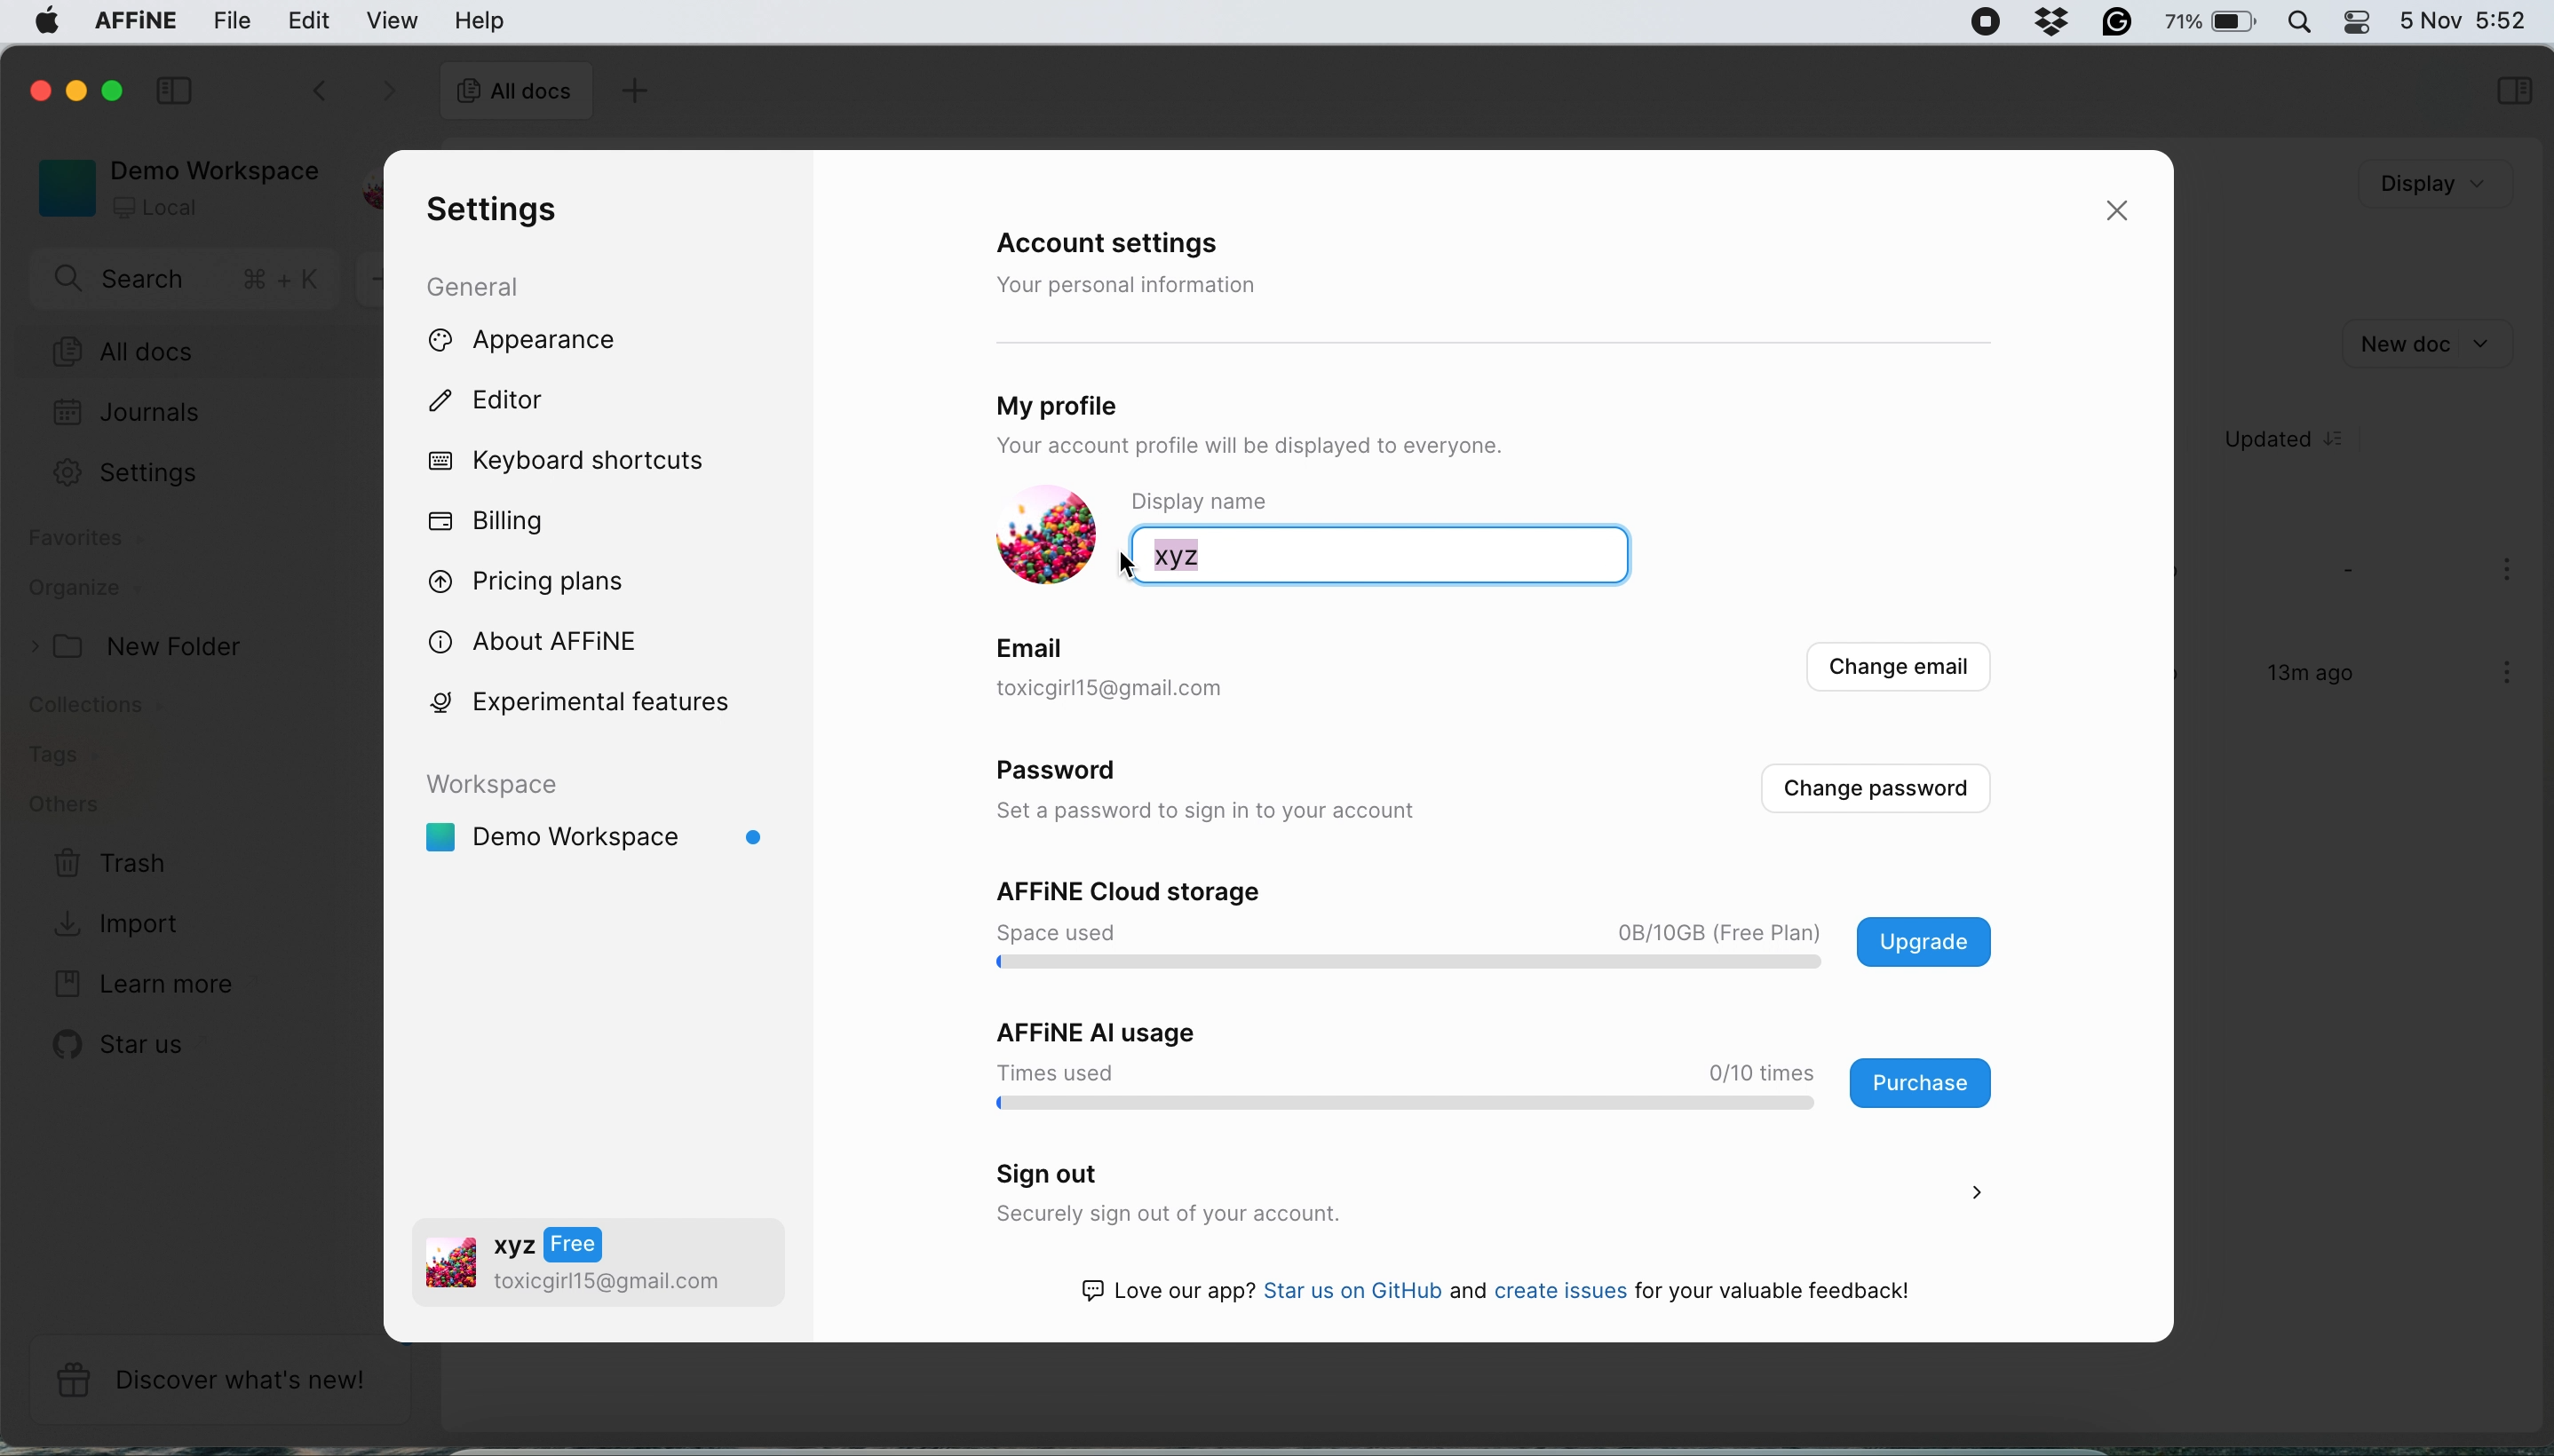 The image size is (2554, 1456). I want to click on affine, so click(131, 24).